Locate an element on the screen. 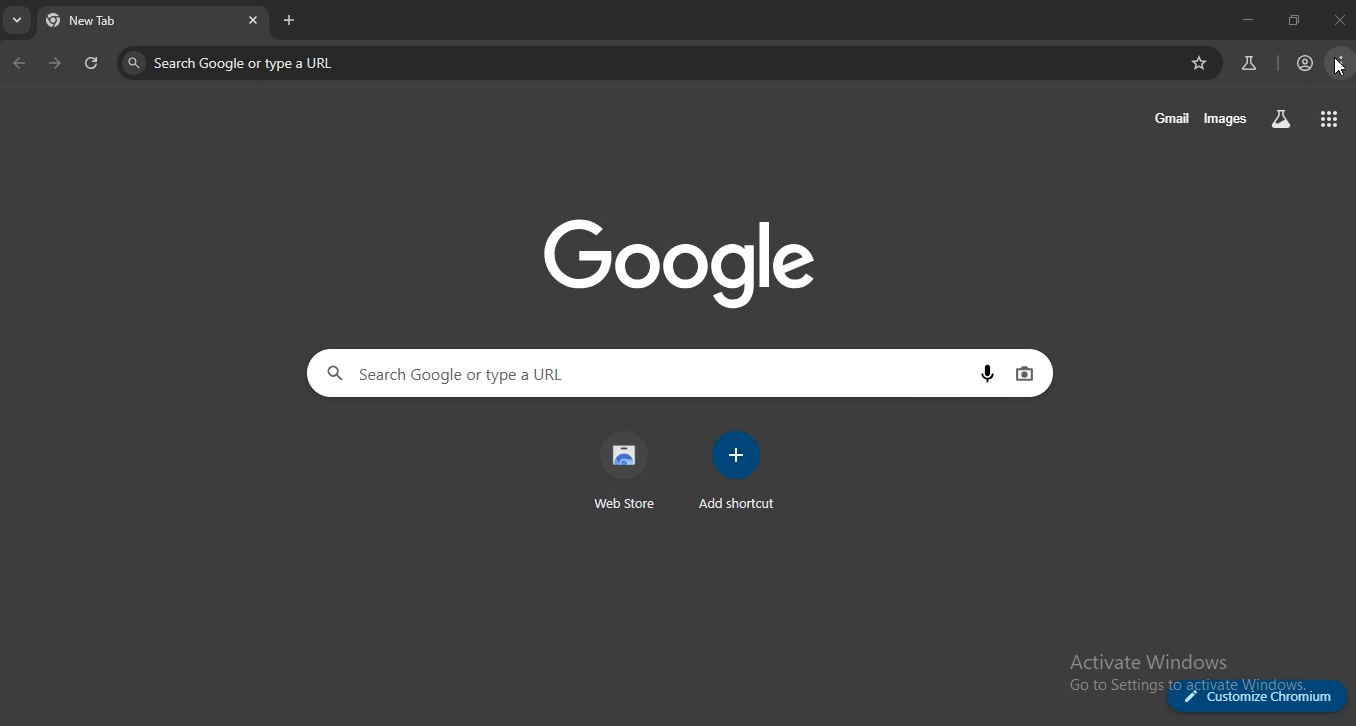 The height and width of the screenshot is (726, 1356). close is located at coordinates (253, 19).